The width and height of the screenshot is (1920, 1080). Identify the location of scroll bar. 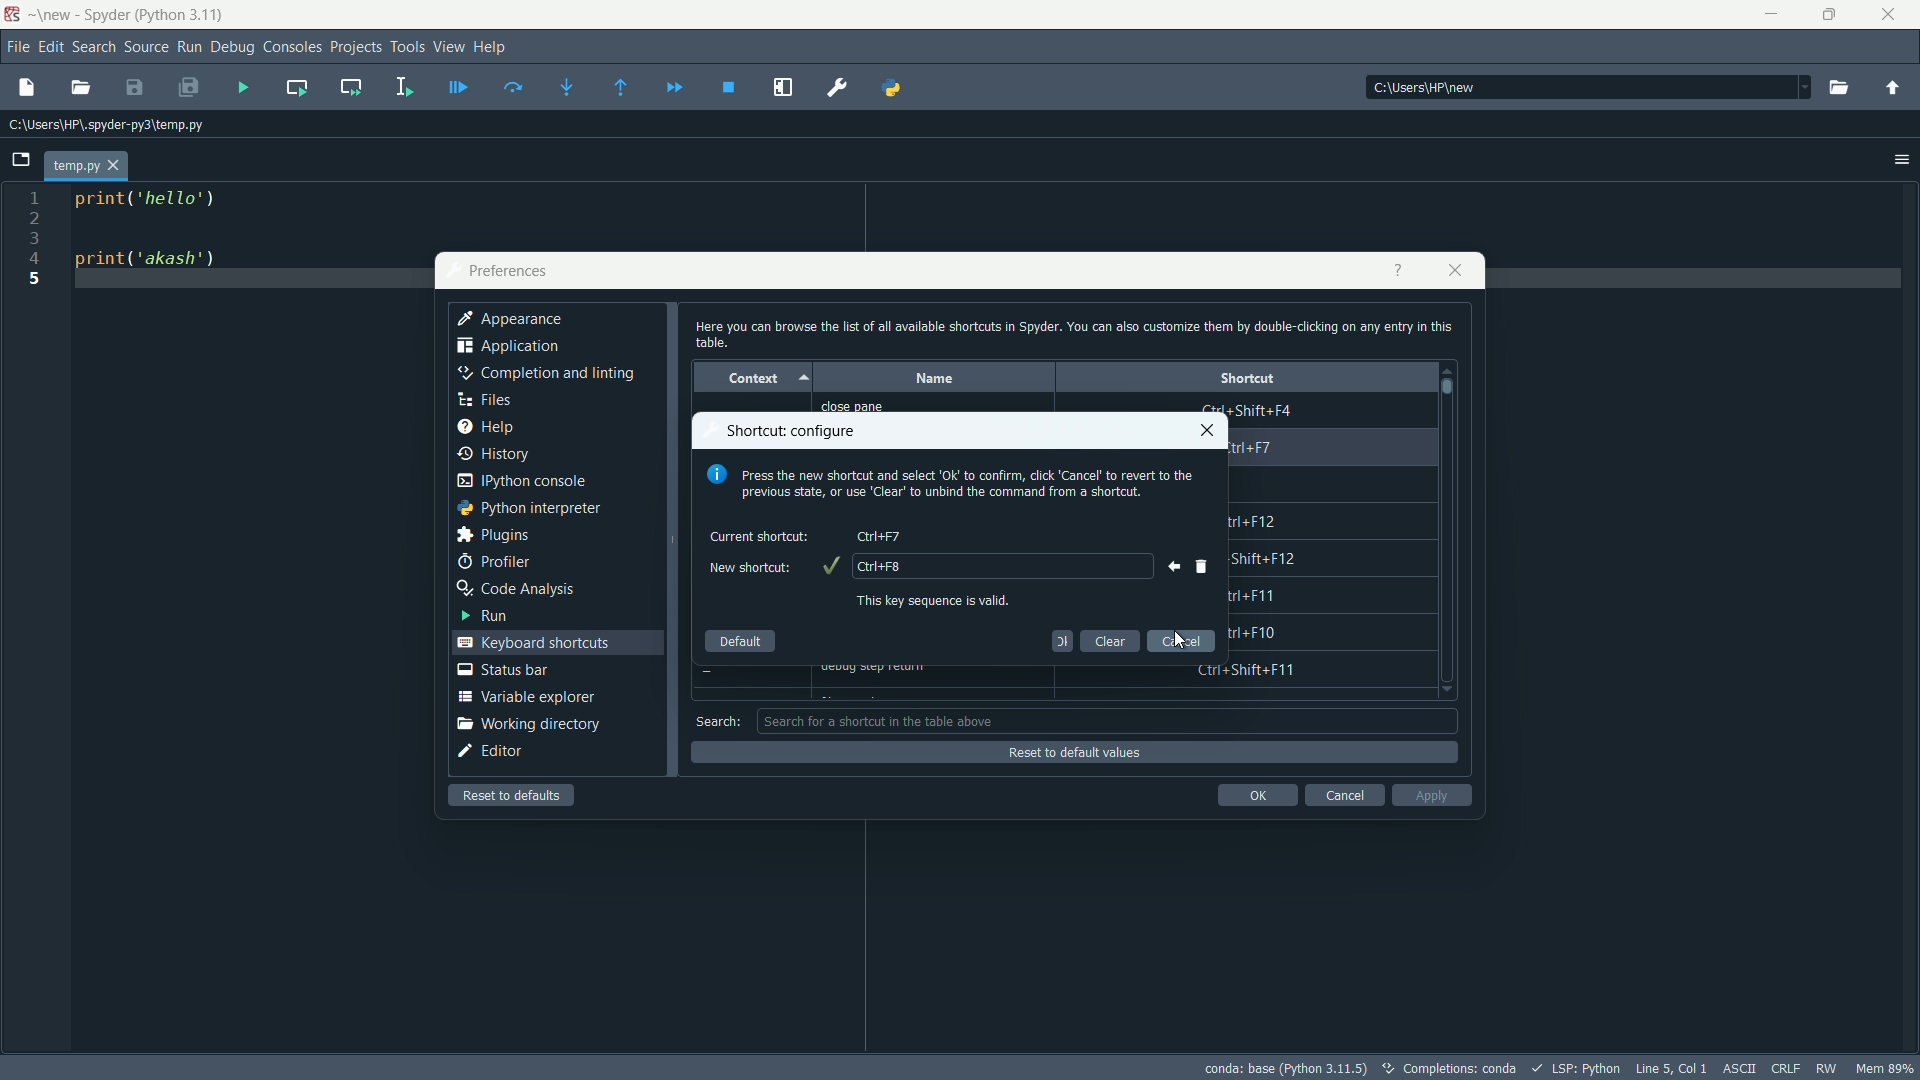
(1449, 386).